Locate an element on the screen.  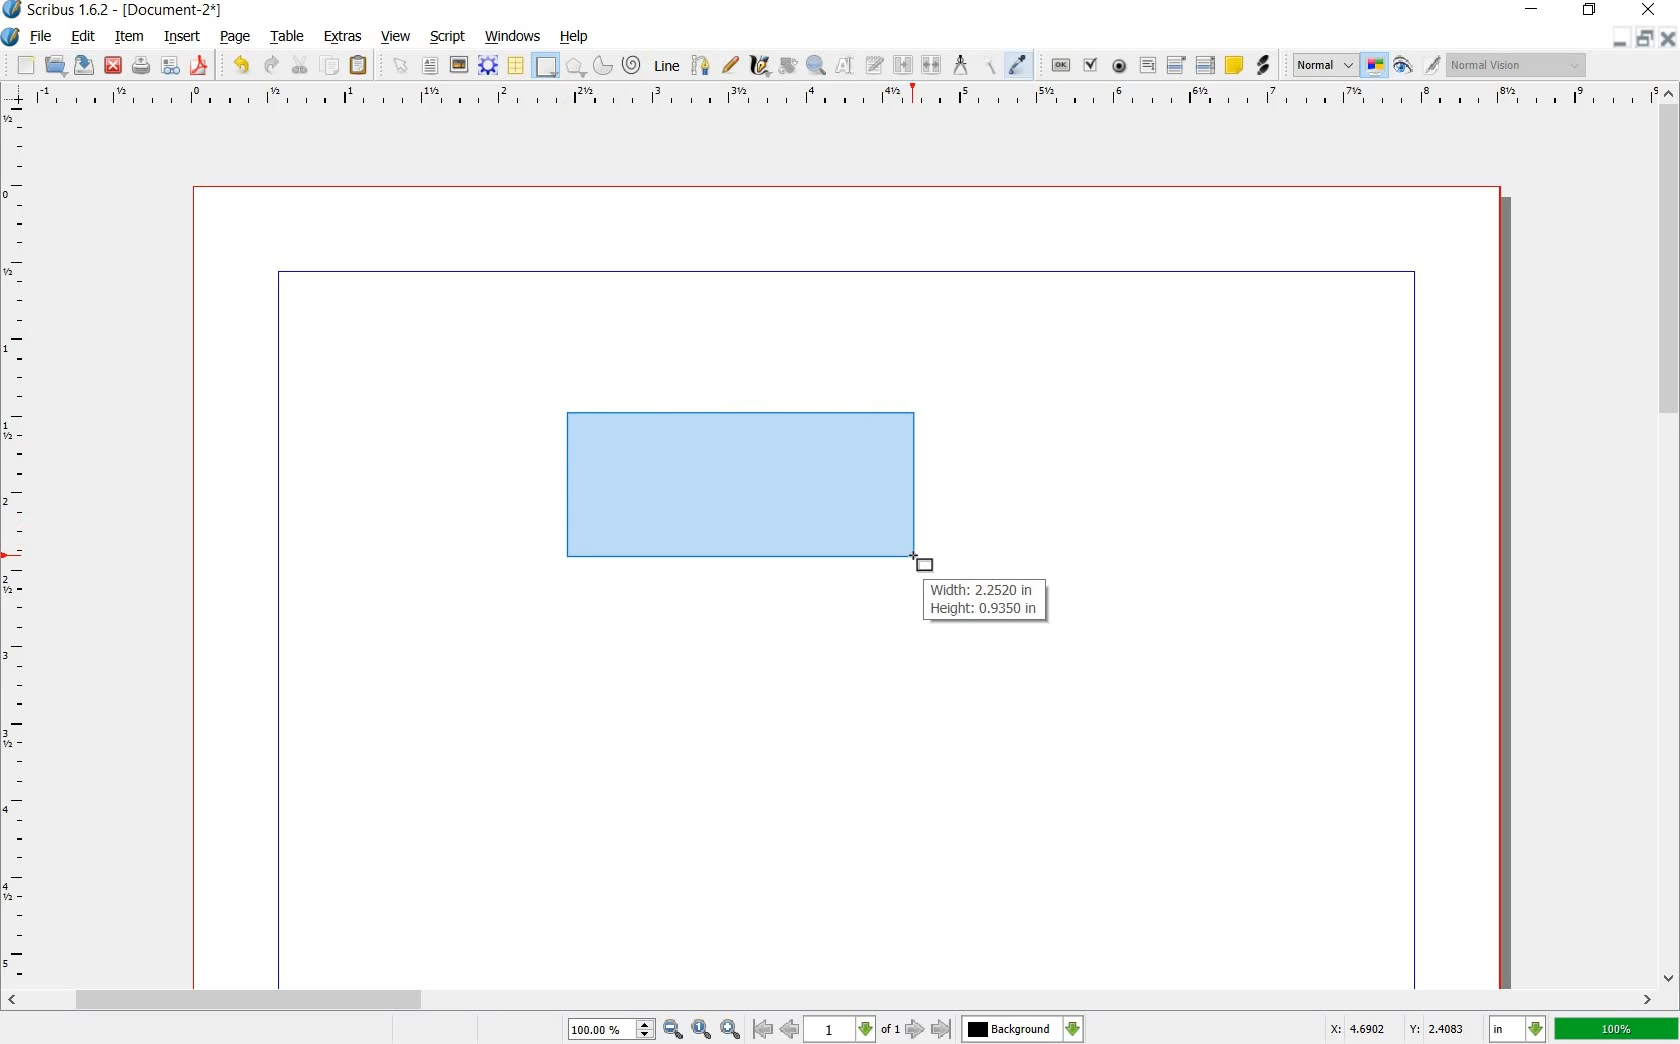
ZOOM IN OR OUT is located at coordinates (818, 63).